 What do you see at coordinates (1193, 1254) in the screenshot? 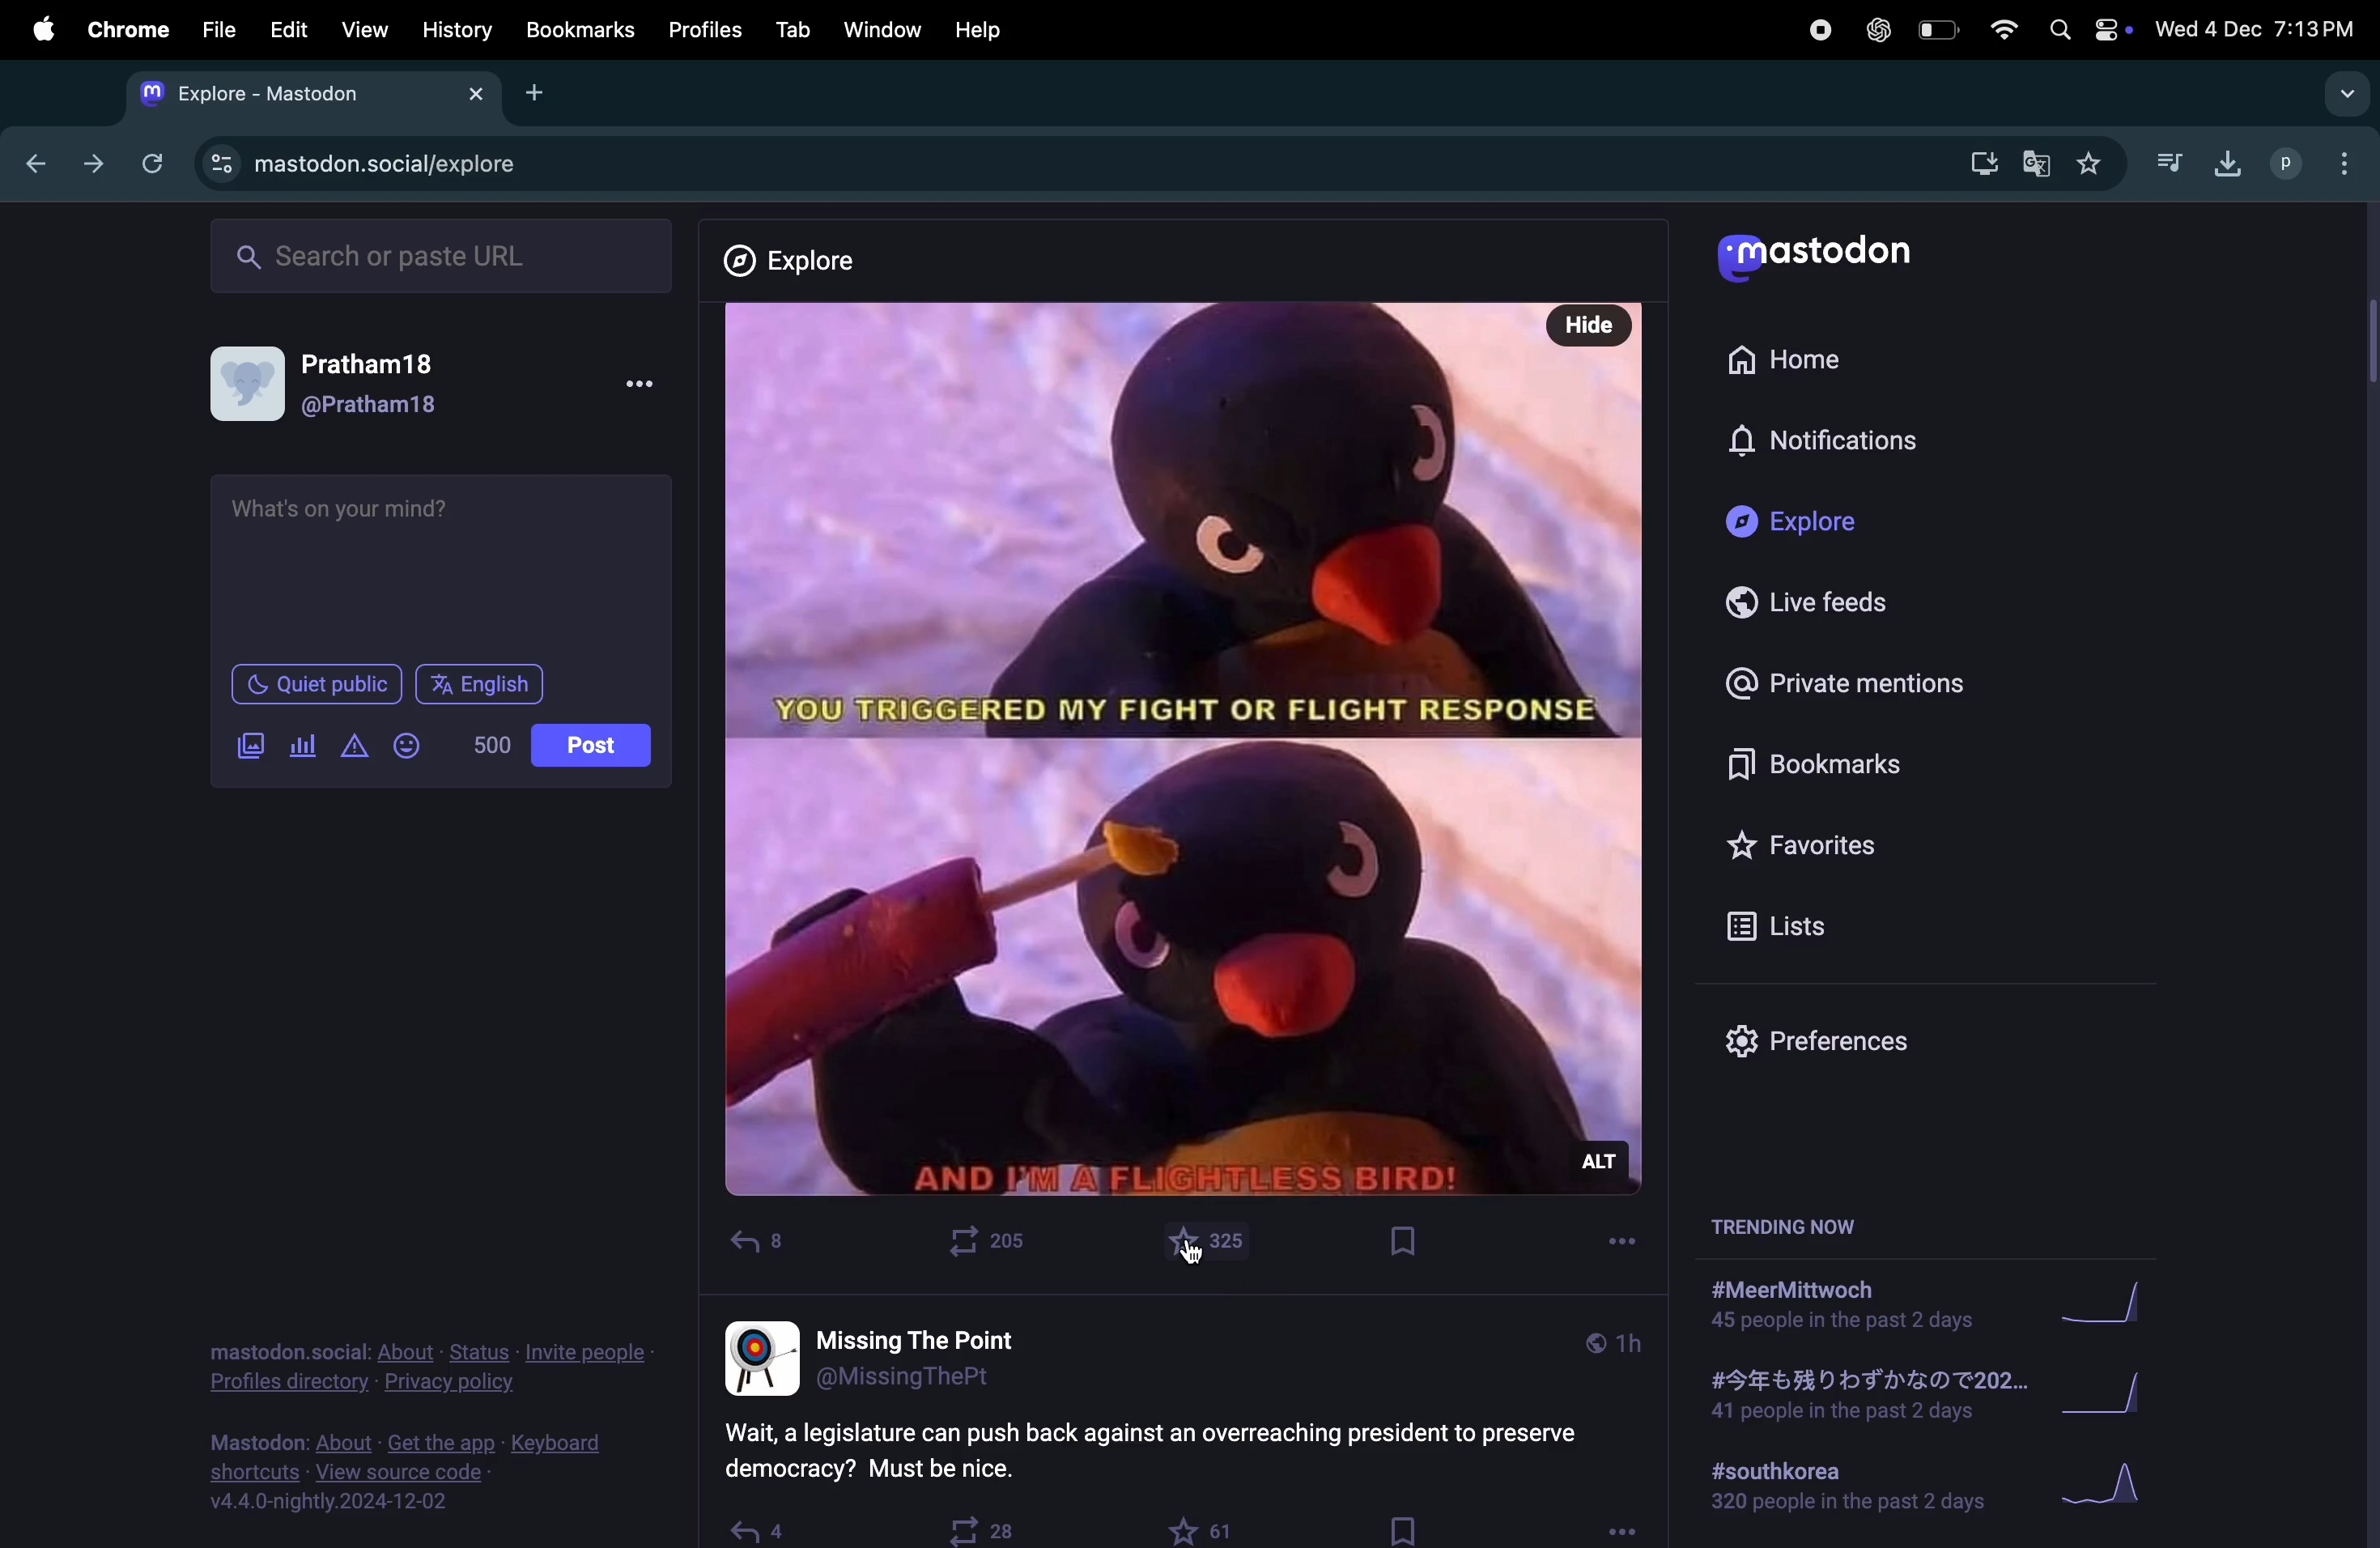
I see `cursor` at bounding box center [1193, 1254].